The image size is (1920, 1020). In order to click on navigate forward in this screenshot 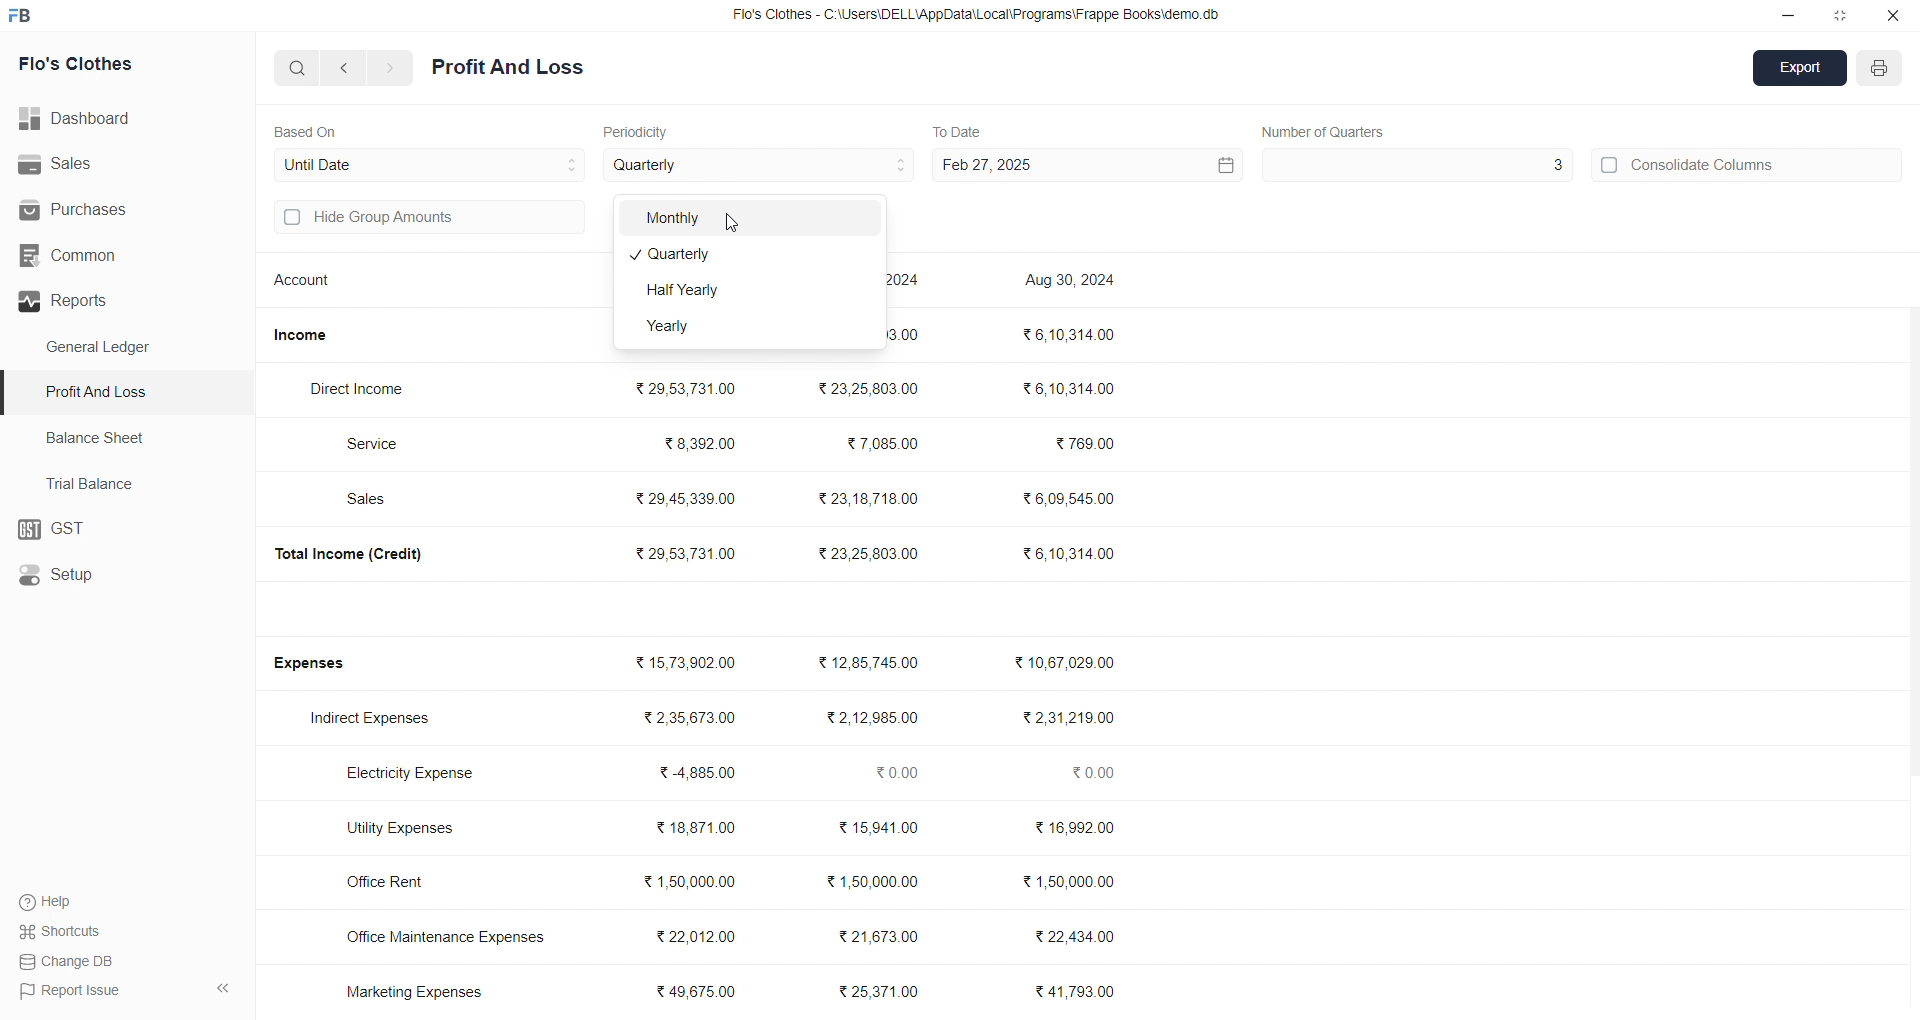, I will do `click(391, 68)`.